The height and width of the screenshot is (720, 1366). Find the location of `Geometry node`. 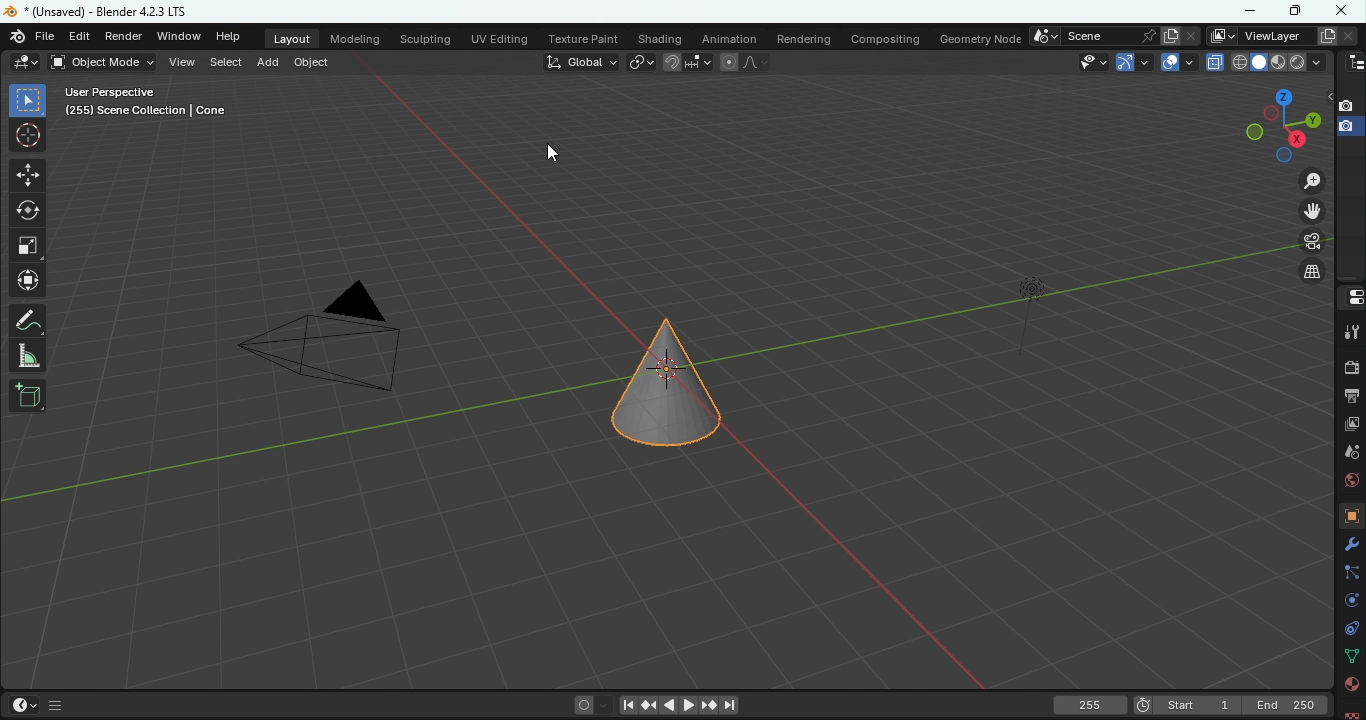

Geometry node is located at coordinates (979, 37).